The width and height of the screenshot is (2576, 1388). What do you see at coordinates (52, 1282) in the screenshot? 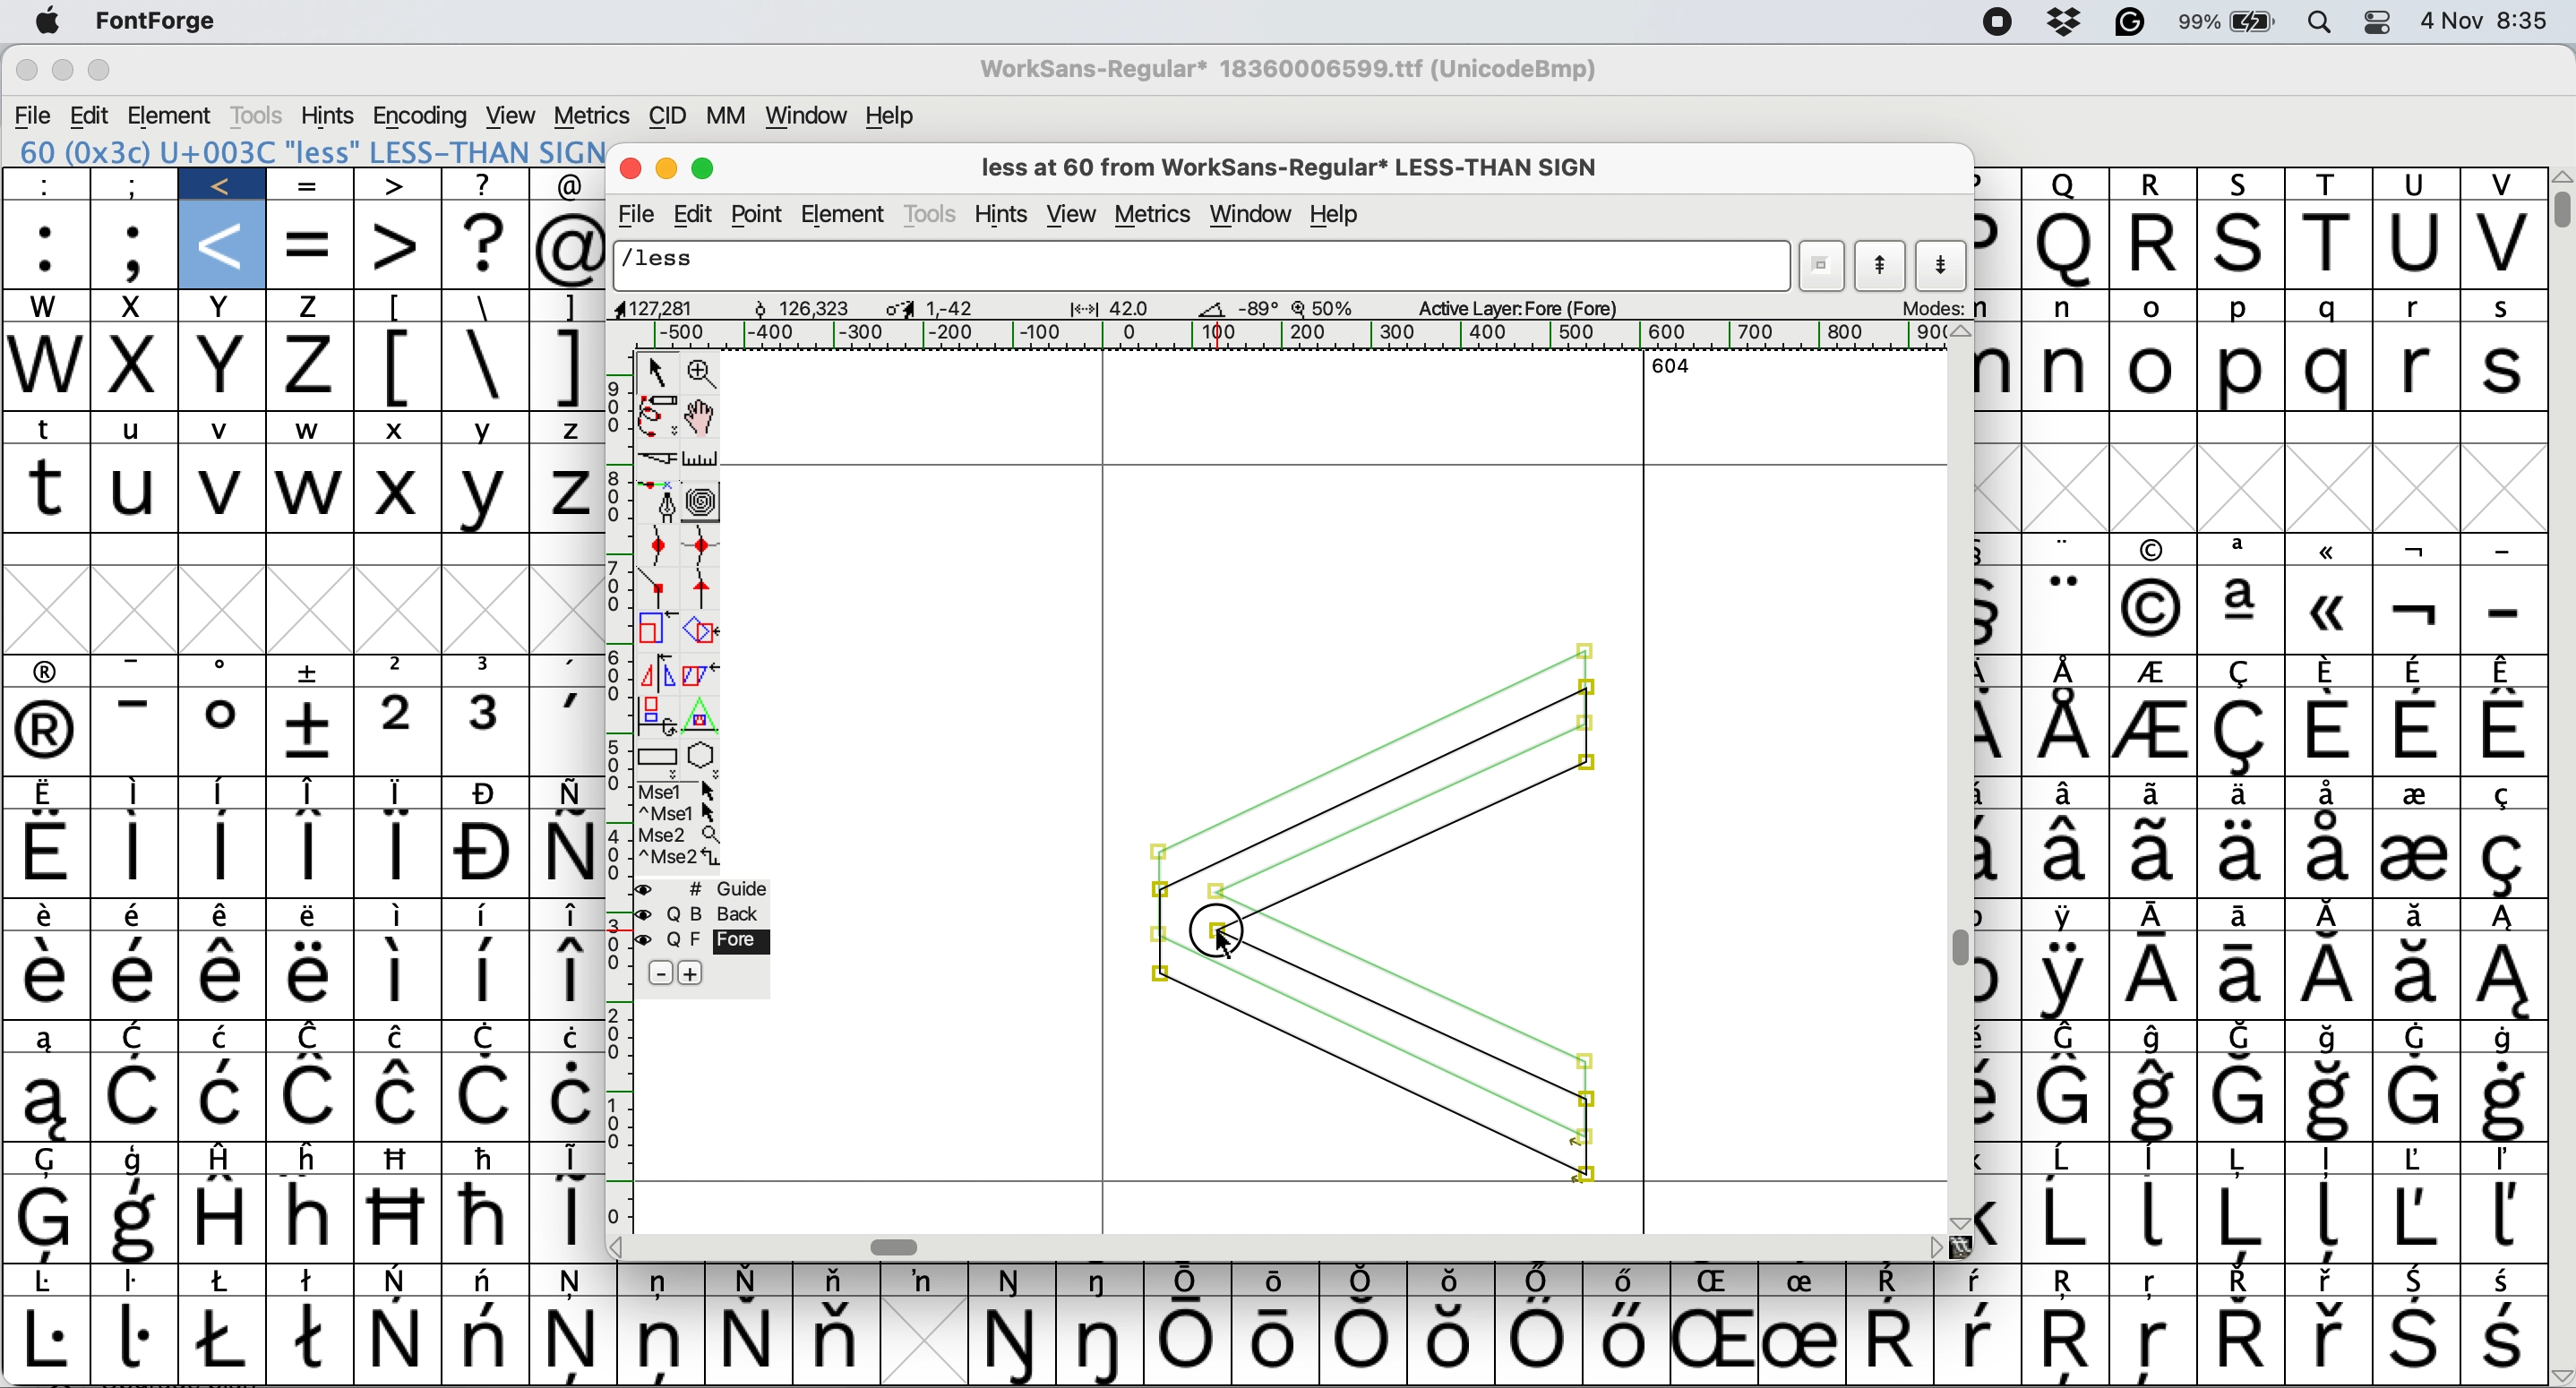
I see `Symbol` at bounding box center [52, 1282].